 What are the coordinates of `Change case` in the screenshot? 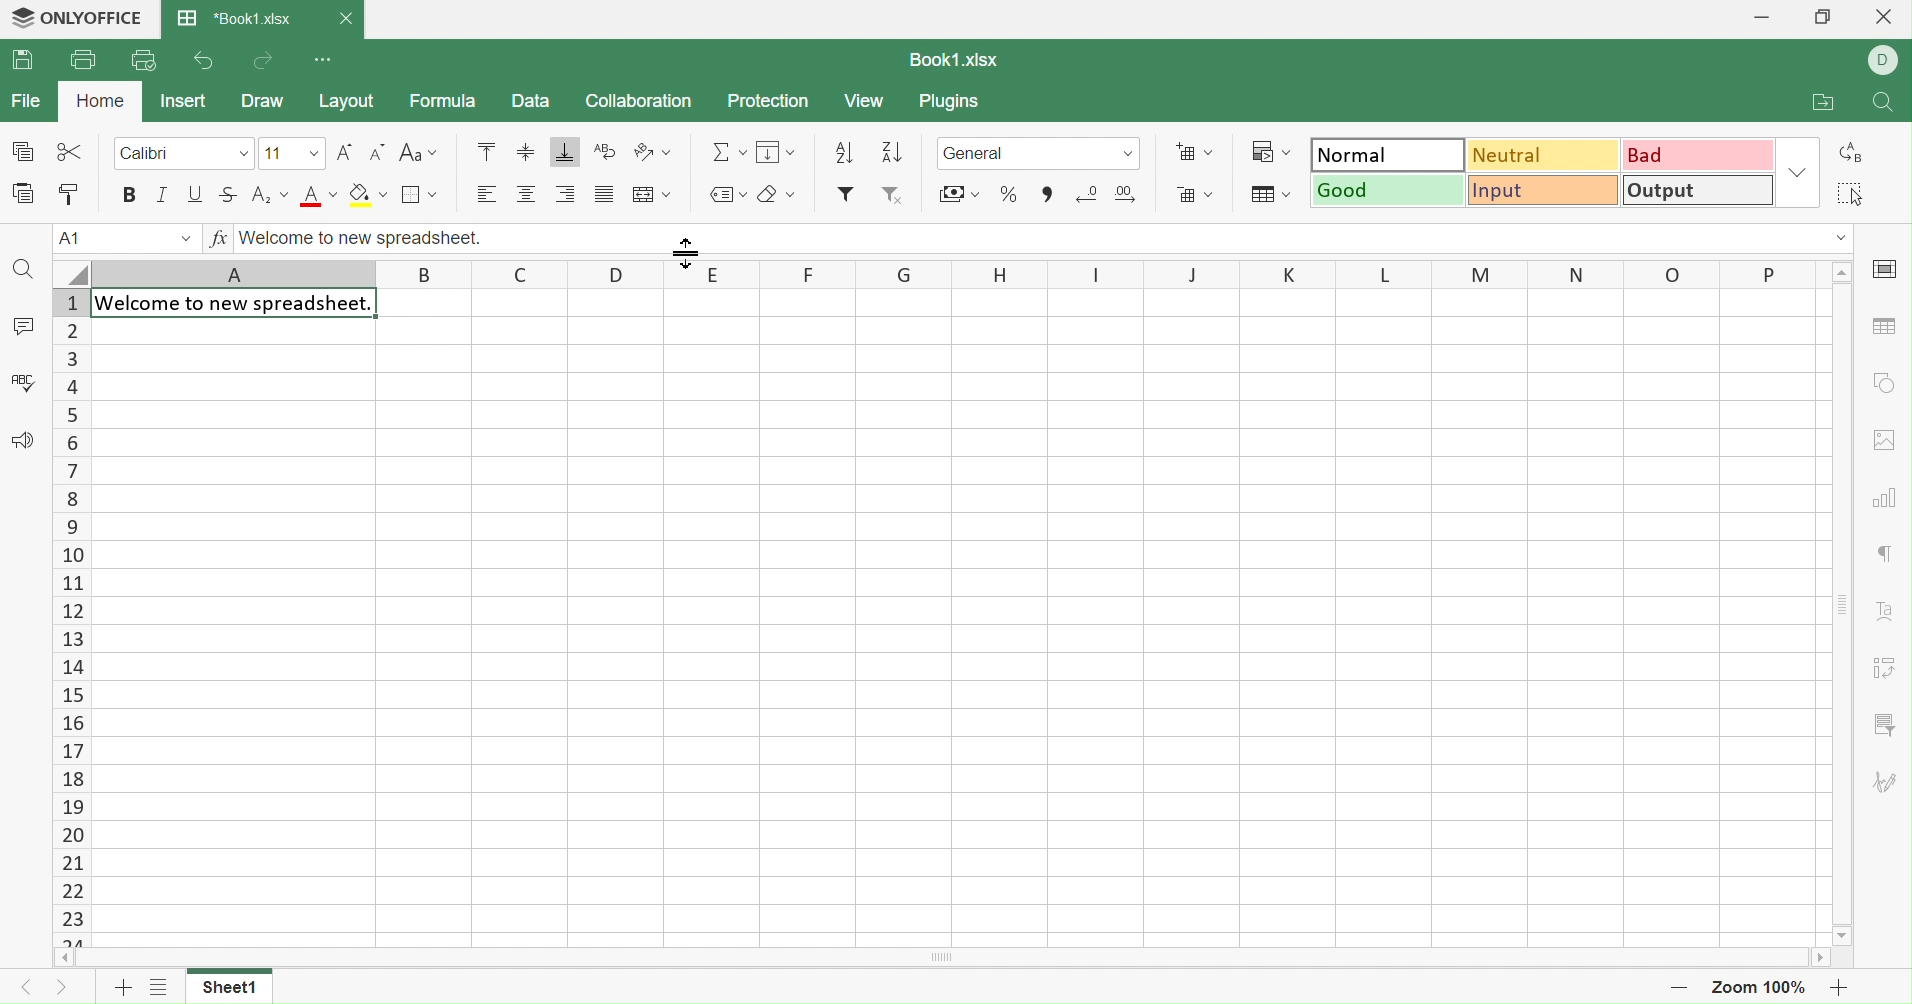 It's located at (420, 152).